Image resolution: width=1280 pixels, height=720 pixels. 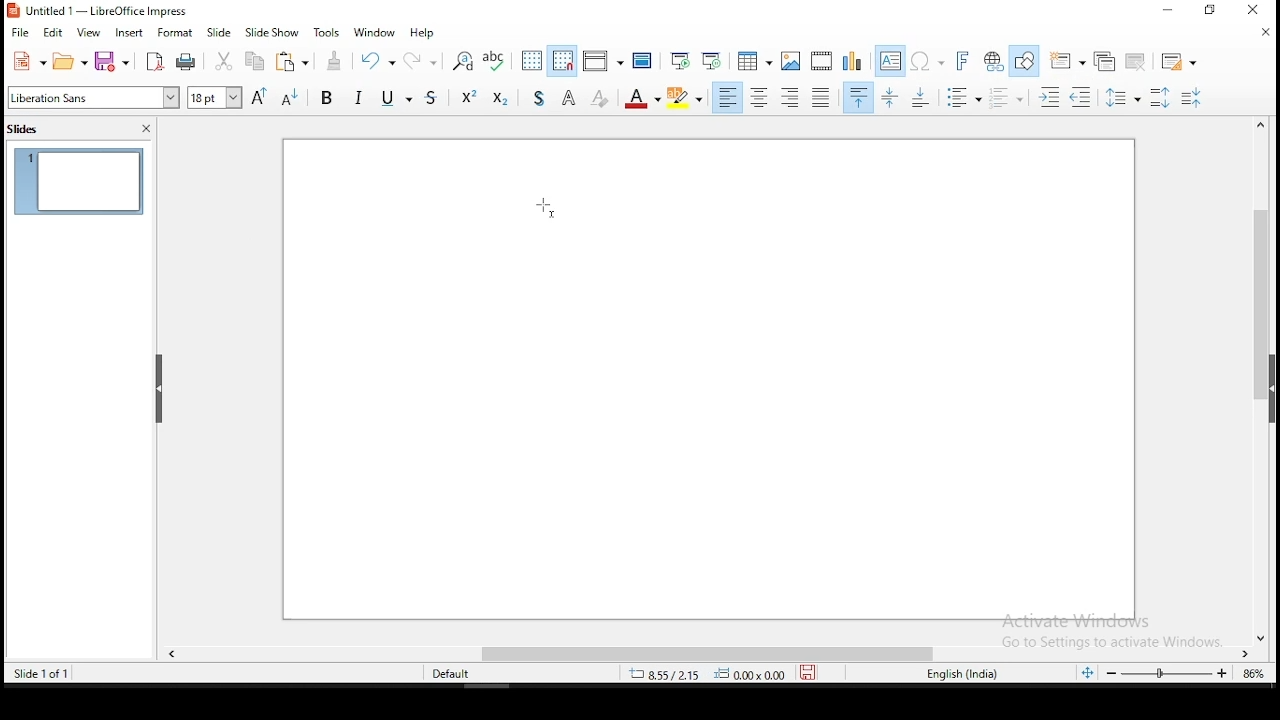 What do you see at coordinates (1046, 97) in the screenshot?
I see `increase indent` at bounding box center [1046, 97].